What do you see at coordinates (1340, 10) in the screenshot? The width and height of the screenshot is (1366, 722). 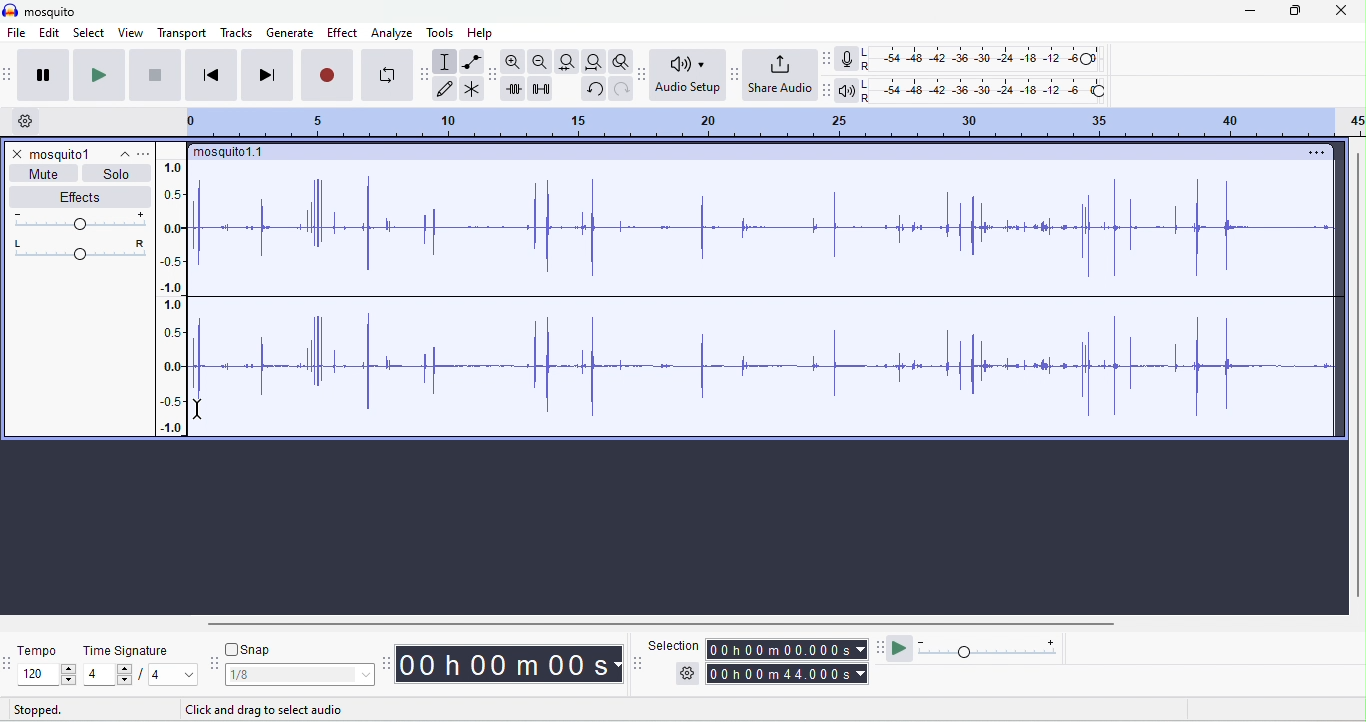 I see `close` at bounding box center [1340, 10].